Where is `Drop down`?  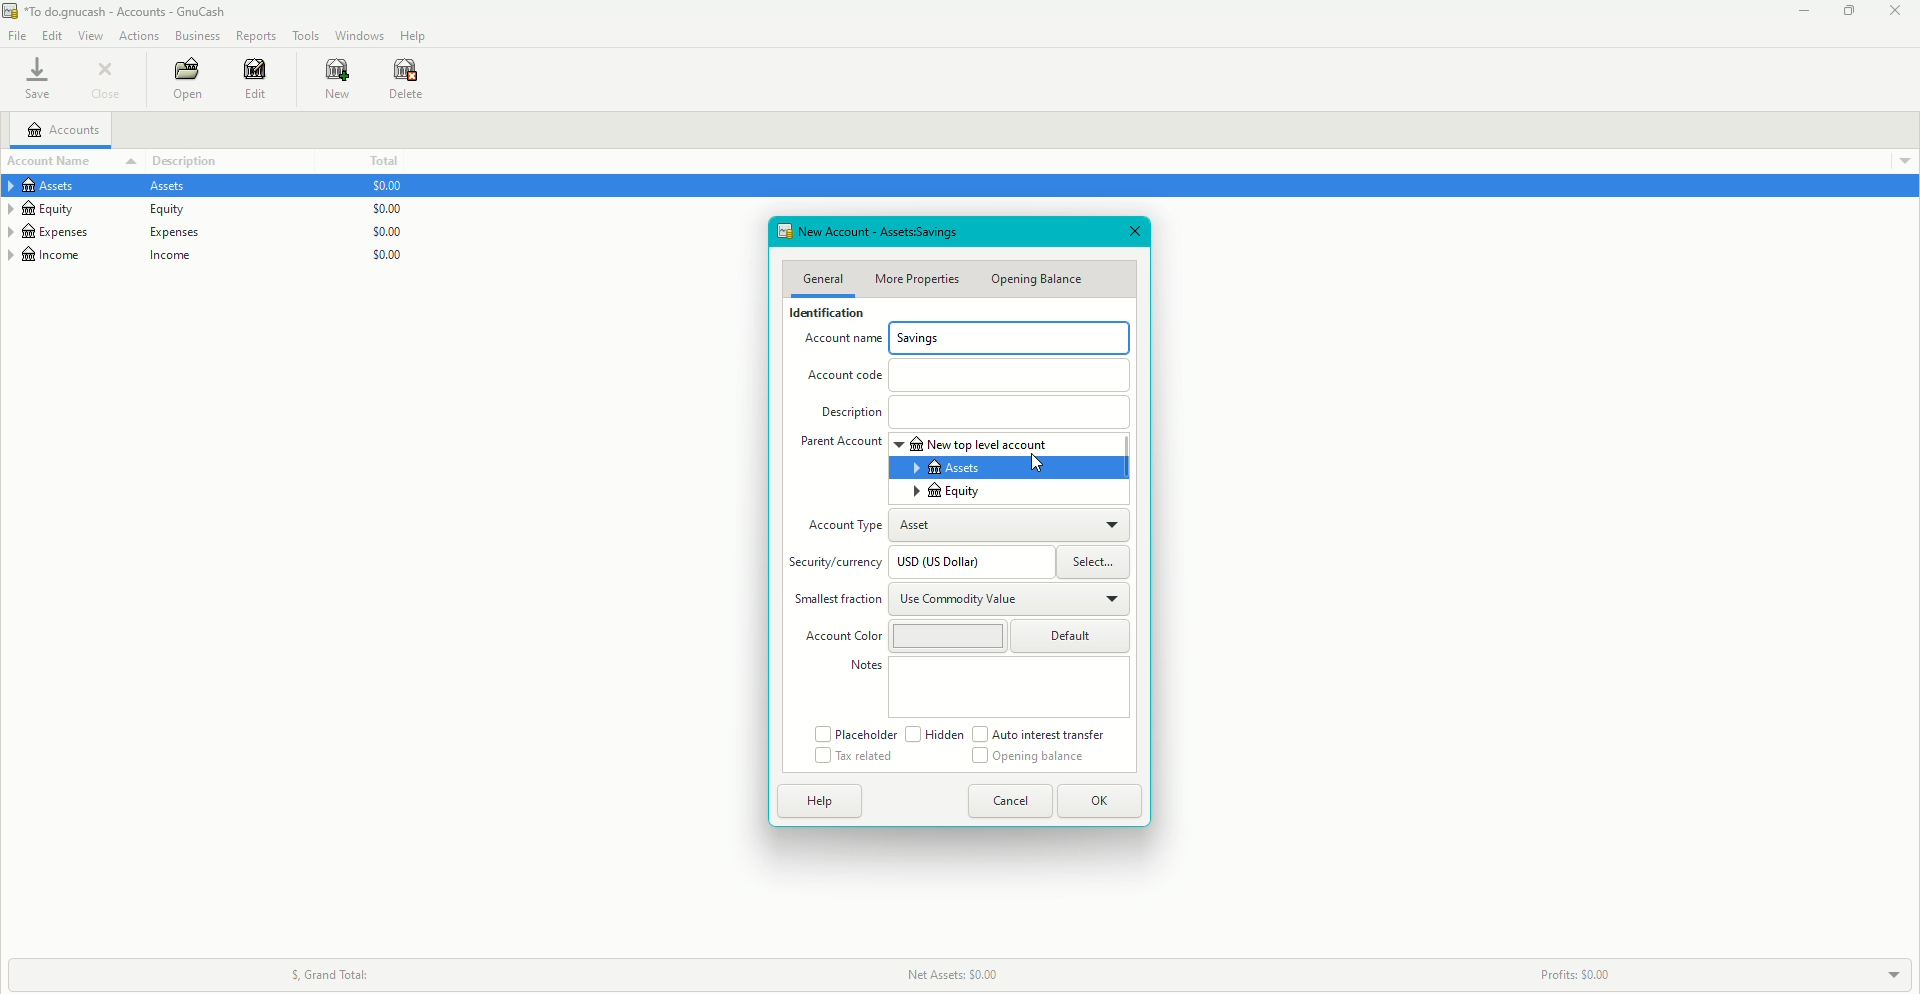 Drop down is located at coordinates (1904, 159).